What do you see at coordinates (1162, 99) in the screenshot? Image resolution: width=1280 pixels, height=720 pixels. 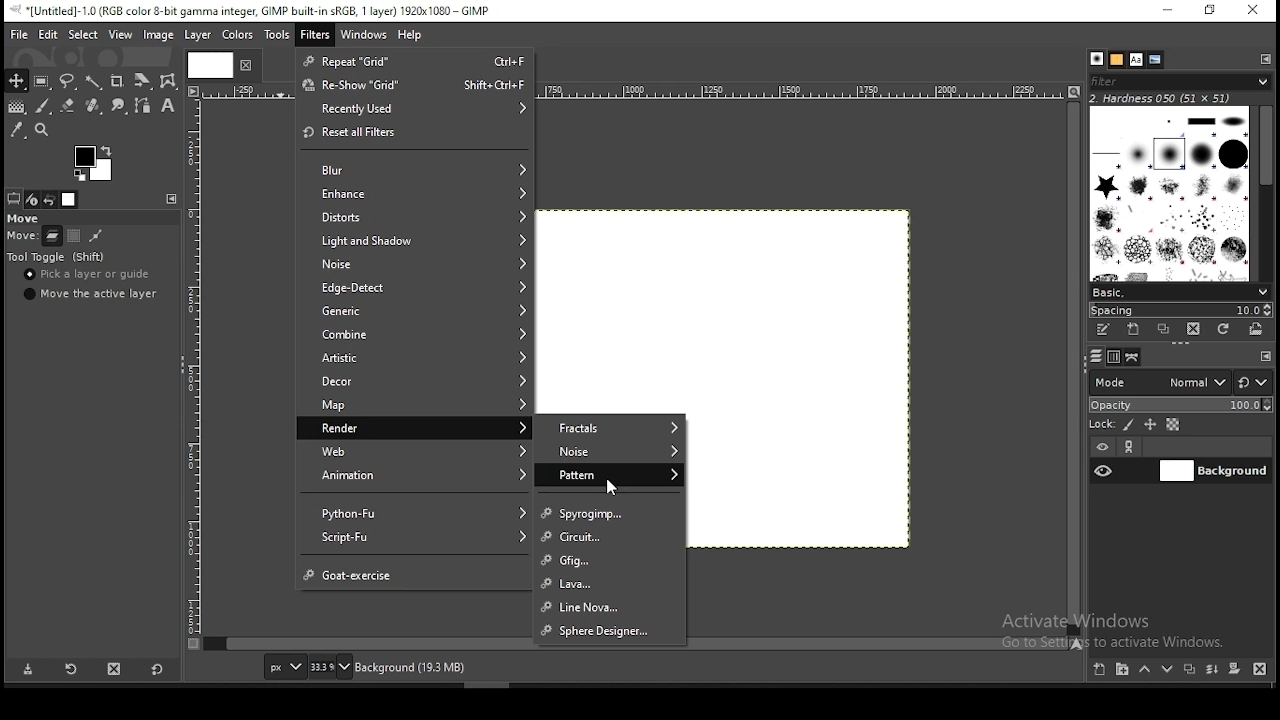 I see `hardness 050` at bounding box center [1162, 99].